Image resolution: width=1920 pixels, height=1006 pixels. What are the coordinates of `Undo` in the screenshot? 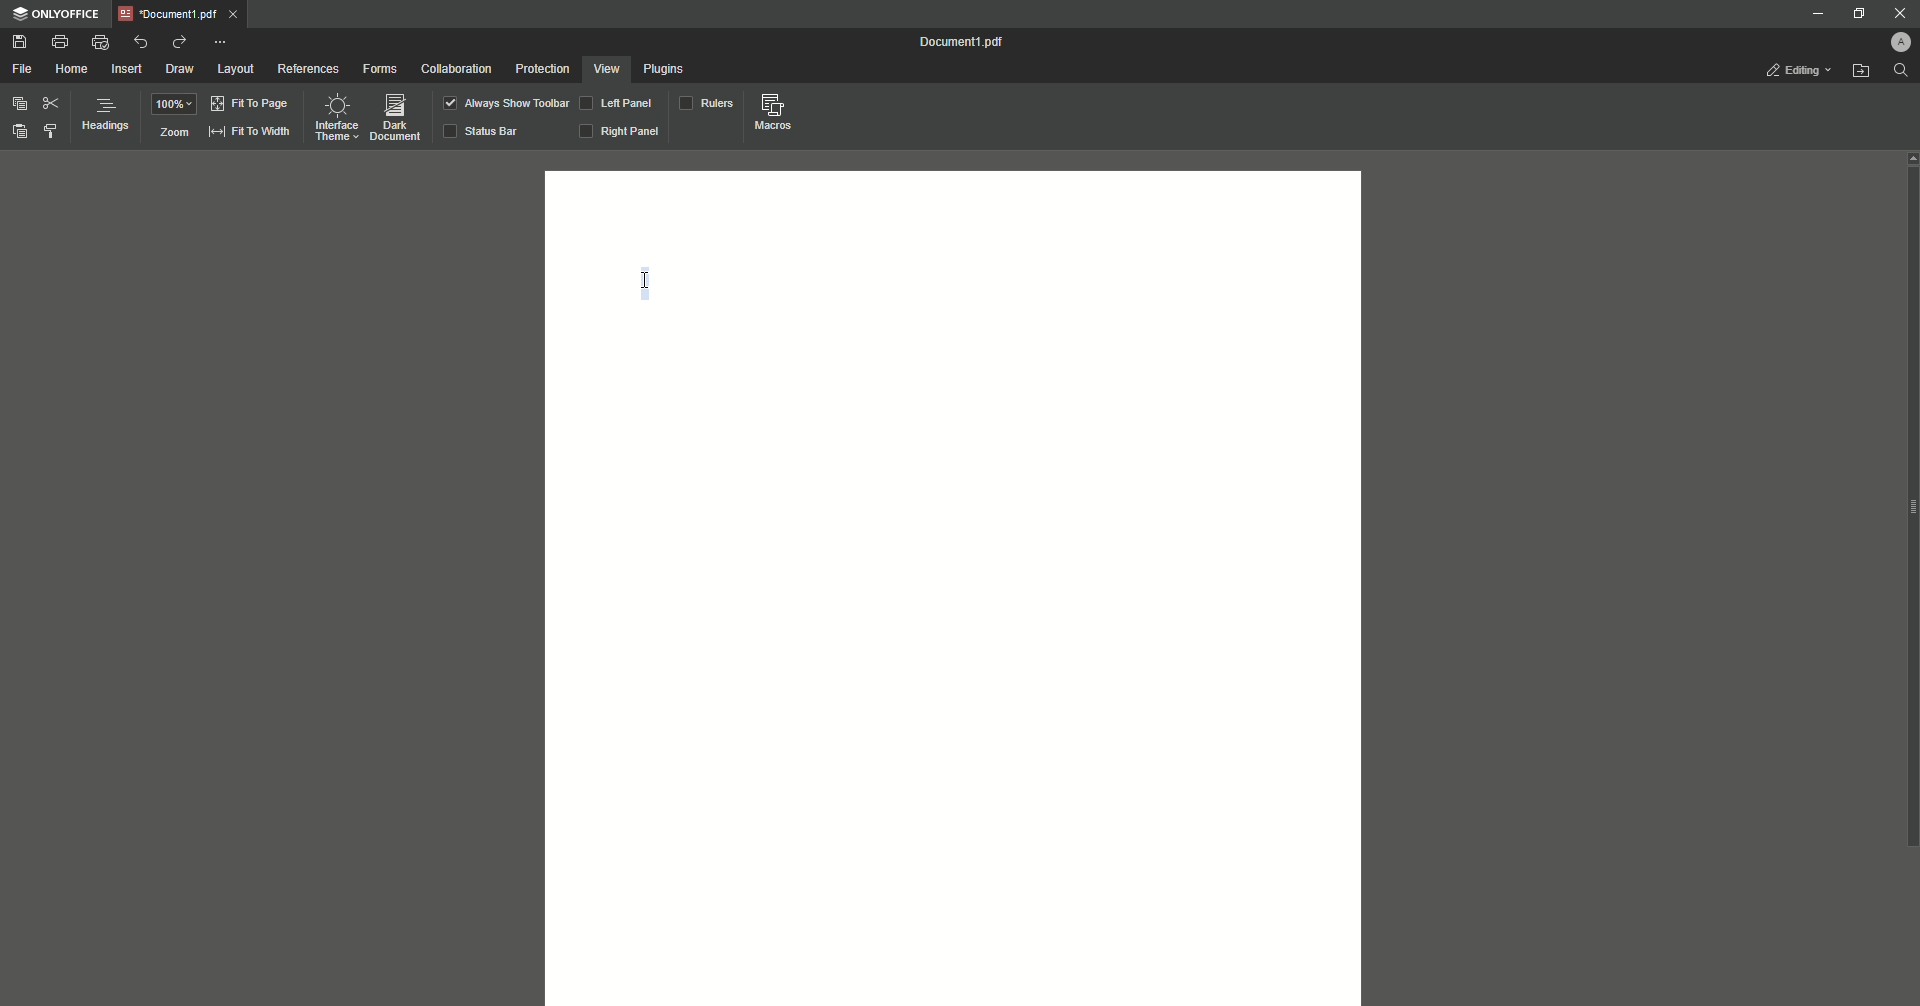 It's located at (139, 42).